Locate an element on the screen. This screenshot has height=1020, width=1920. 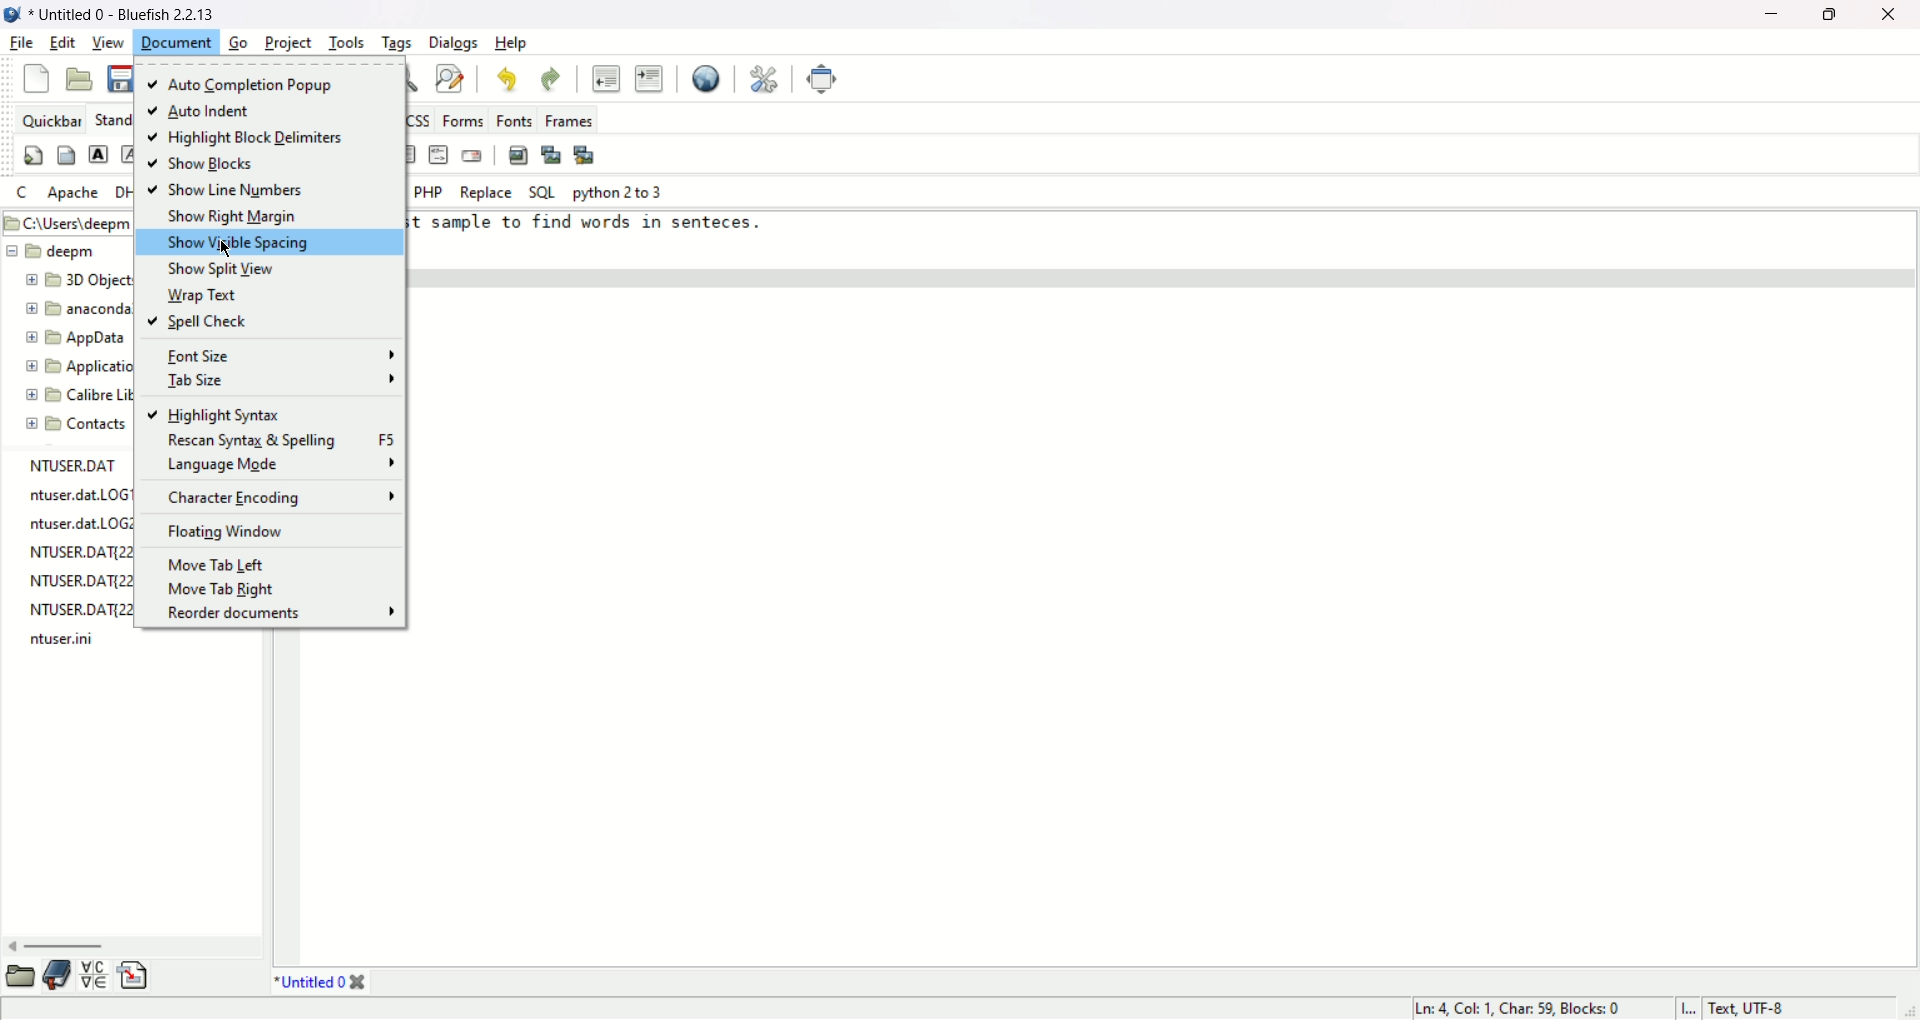
NTUSER.DAT{22128aa0-2361-11ee- is located at coordinates (79, 580).